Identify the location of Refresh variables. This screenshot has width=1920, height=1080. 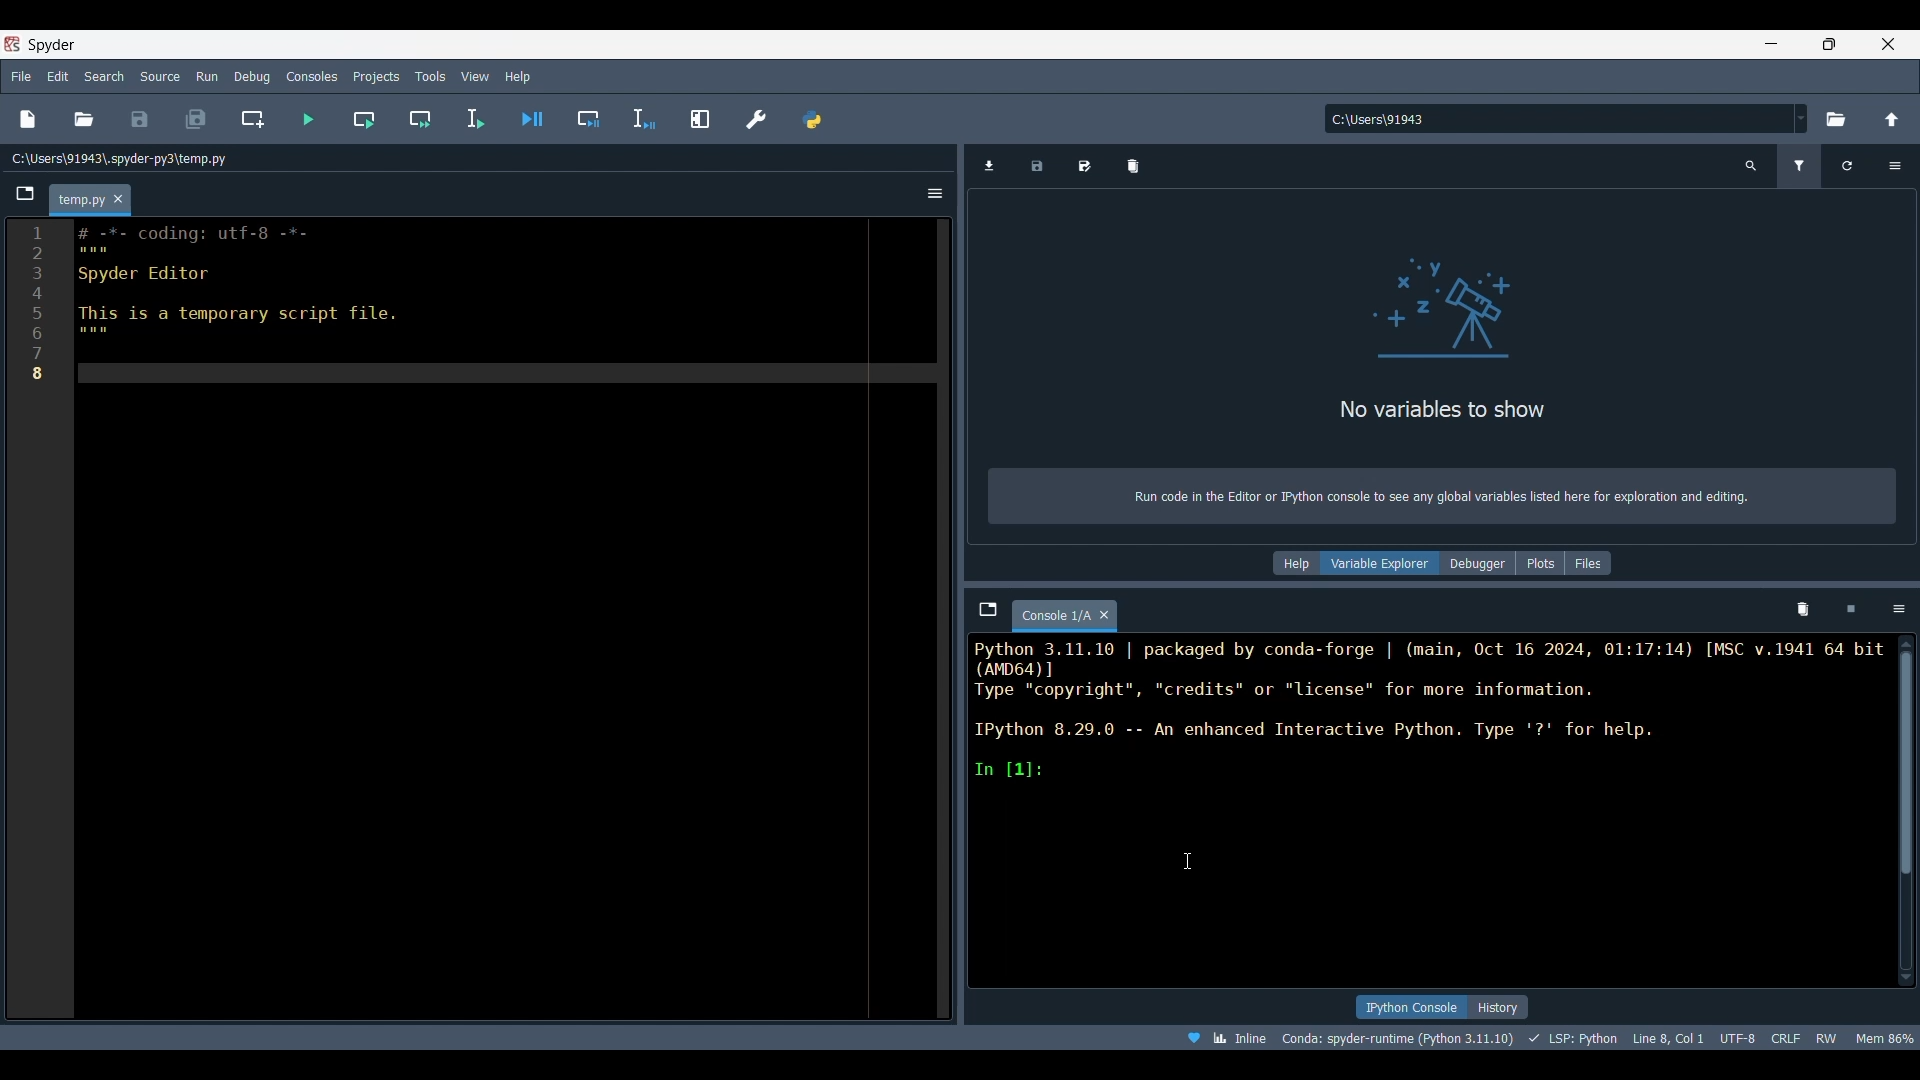
(1847, 166).